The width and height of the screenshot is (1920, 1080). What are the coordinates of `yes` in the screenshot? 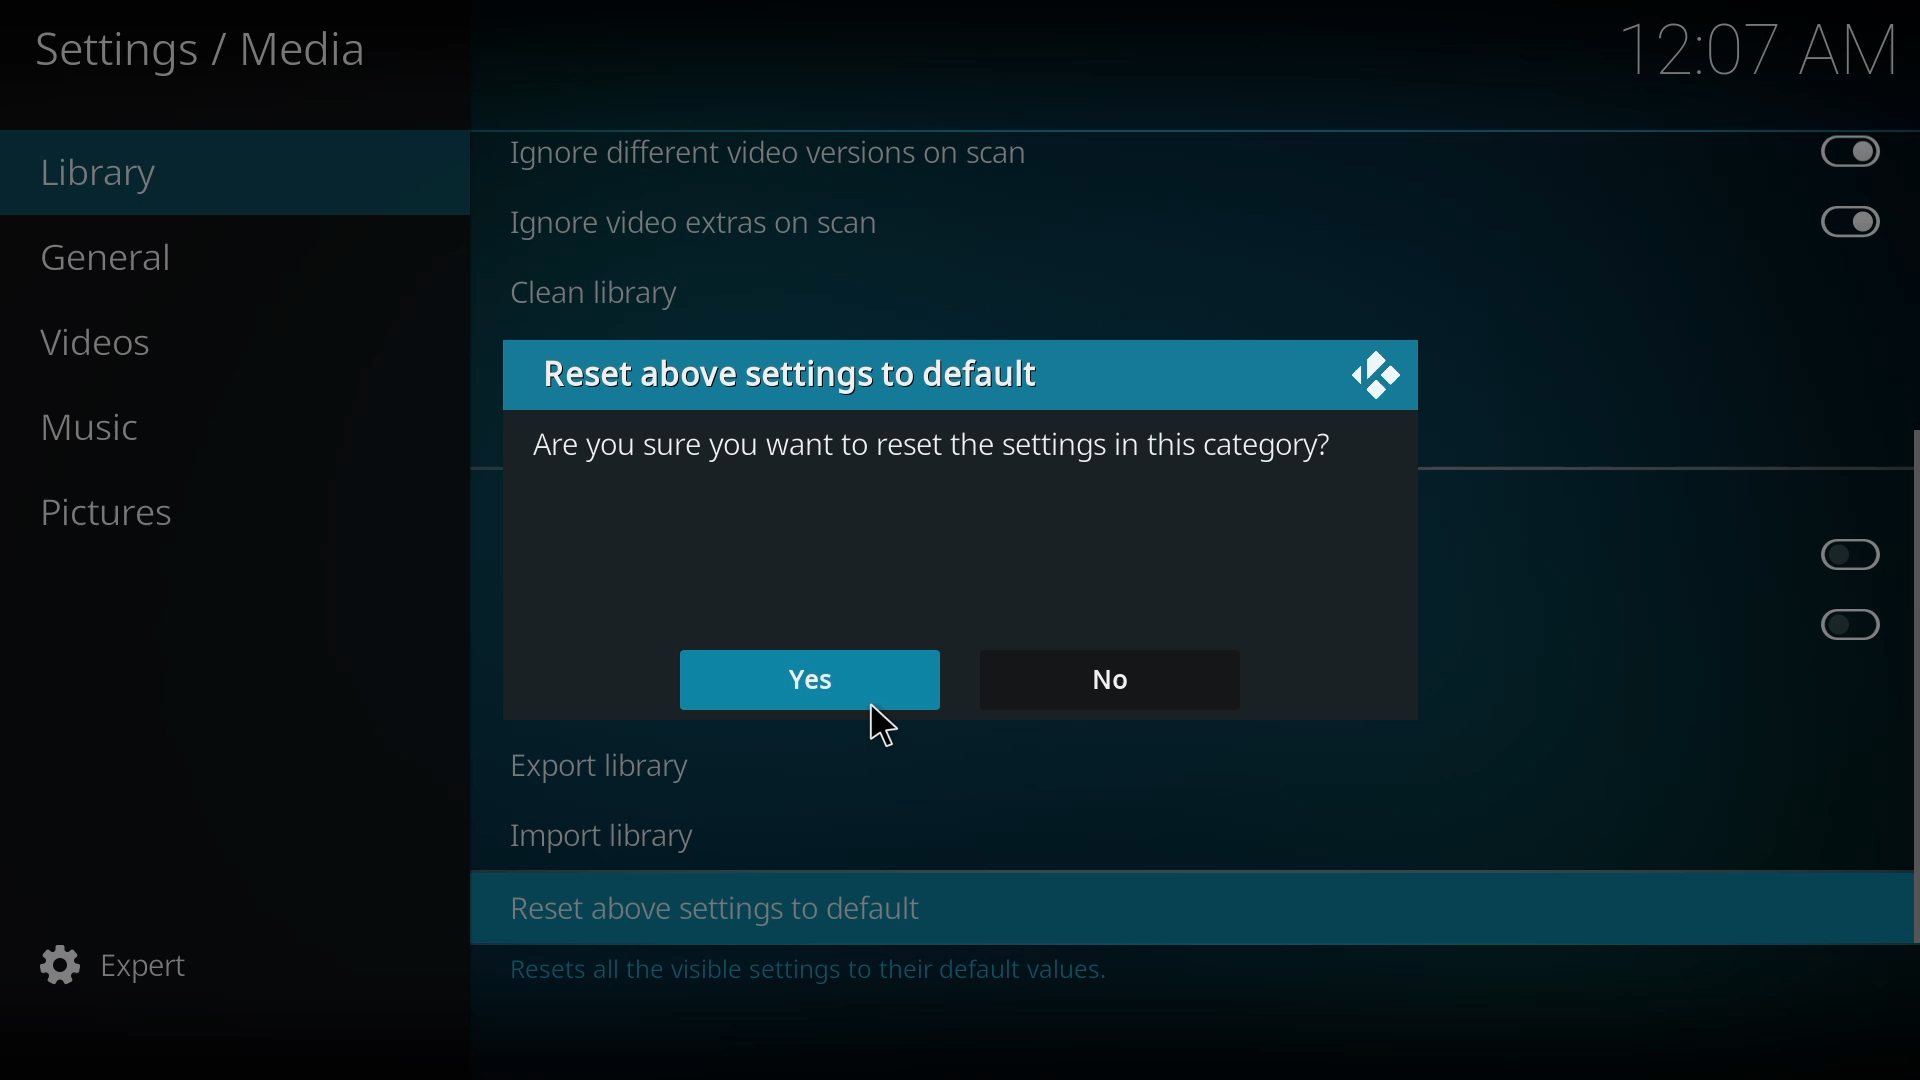 It's located at (811, 680).